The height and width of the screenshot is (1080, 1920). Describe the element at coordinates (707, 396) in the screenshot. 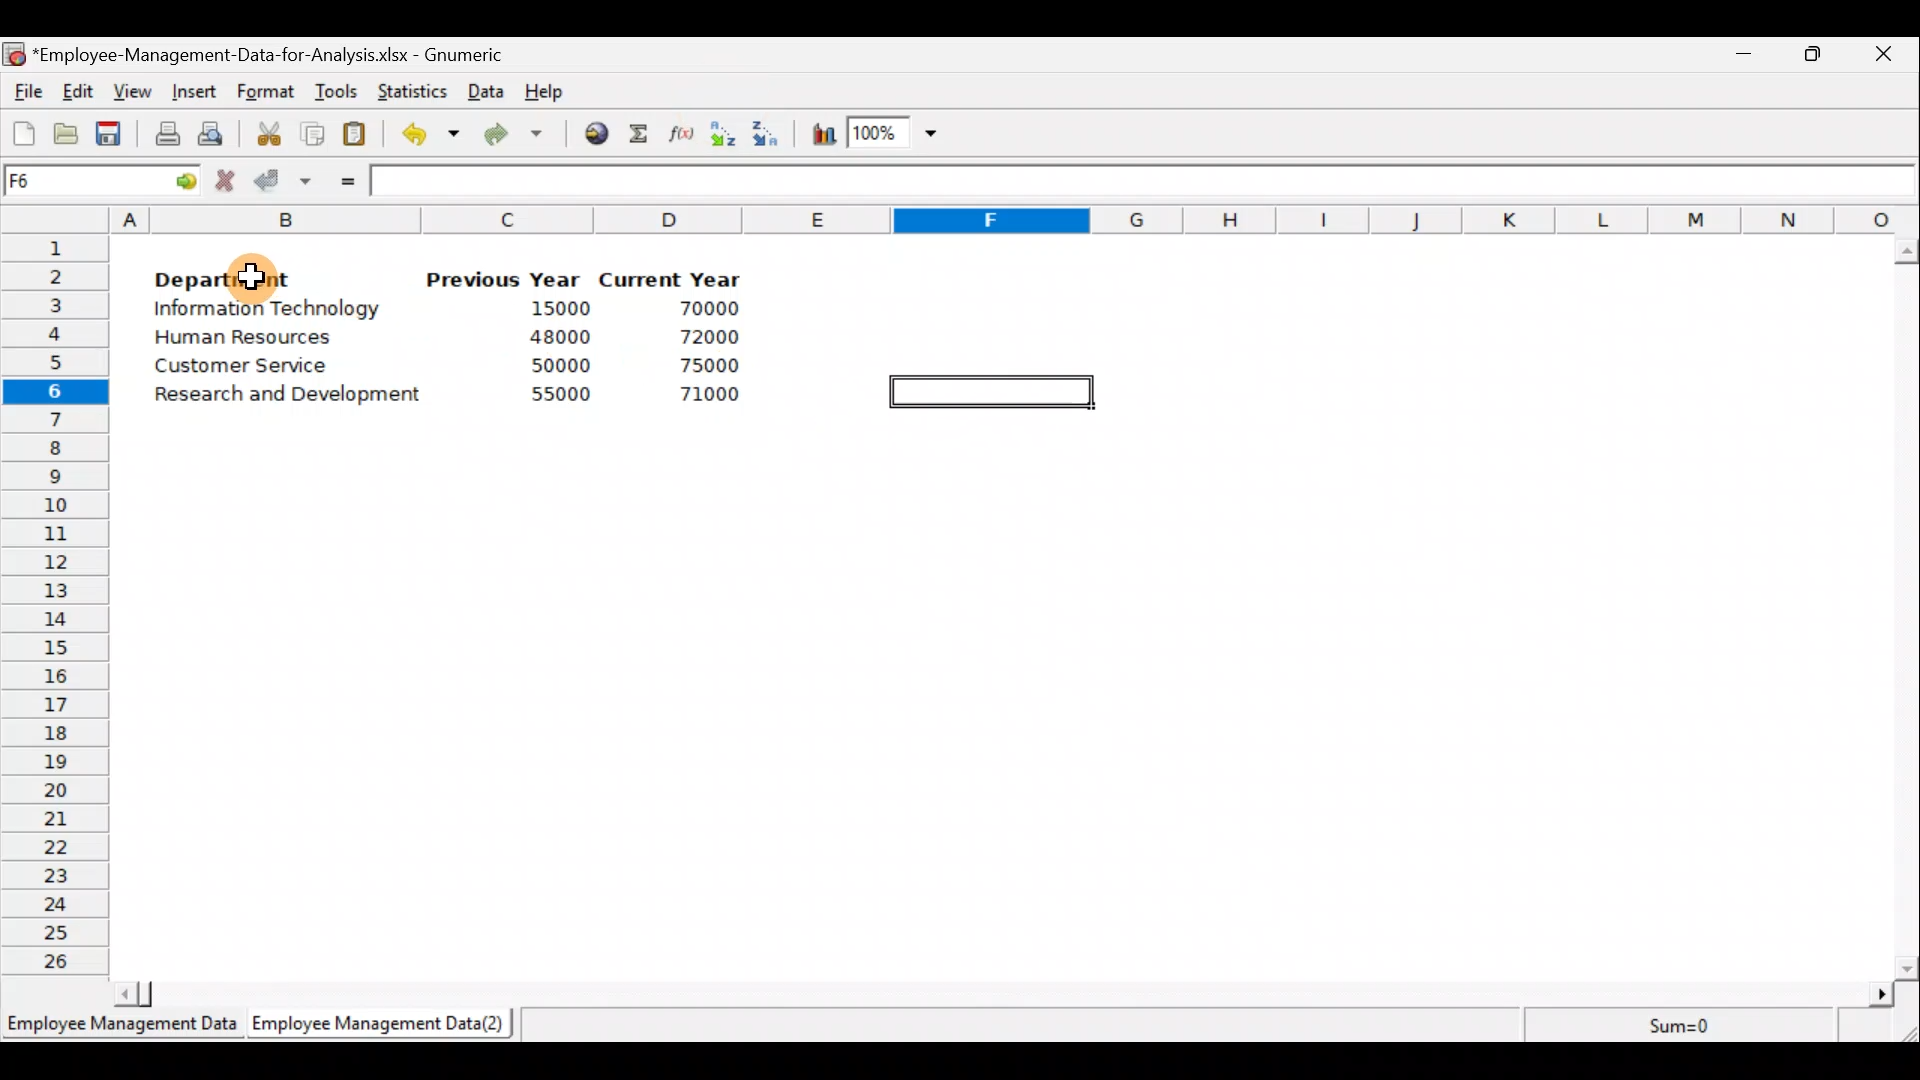

I see `71000` at that location.